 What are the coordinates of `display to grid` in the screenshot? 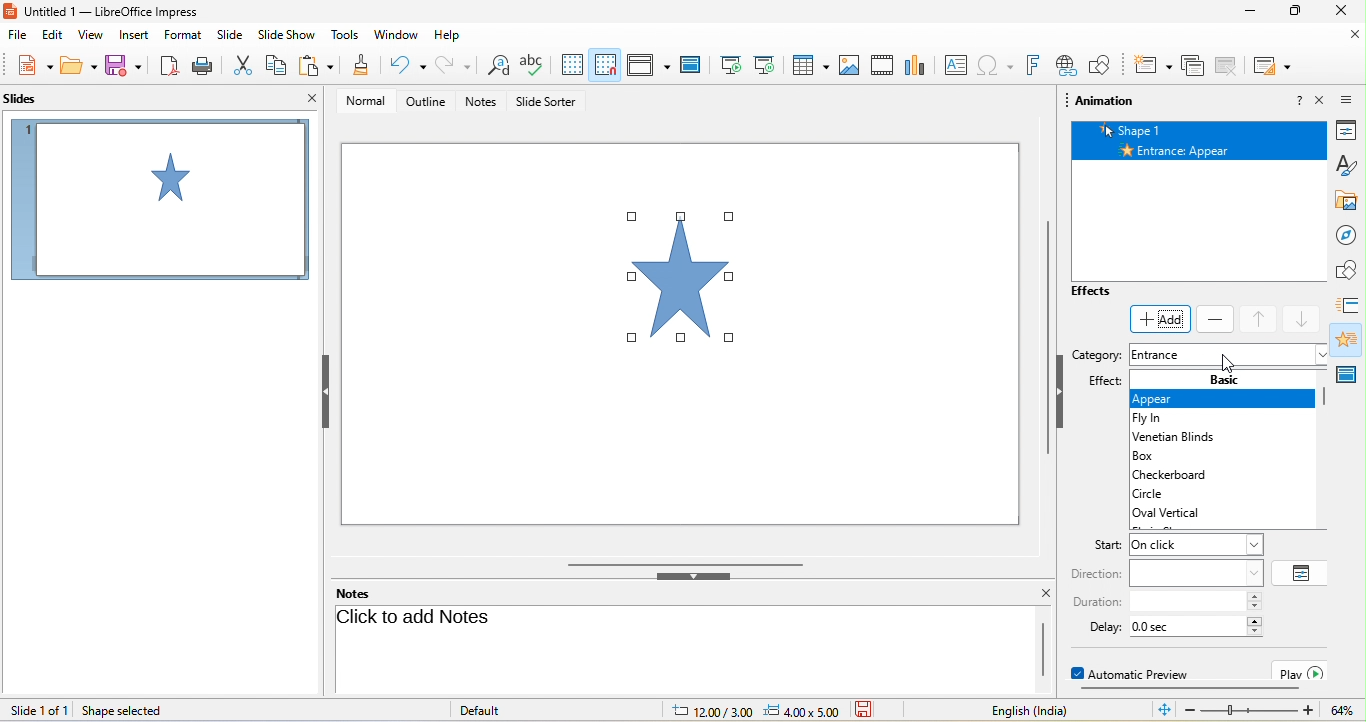 It's located at (575, 63).